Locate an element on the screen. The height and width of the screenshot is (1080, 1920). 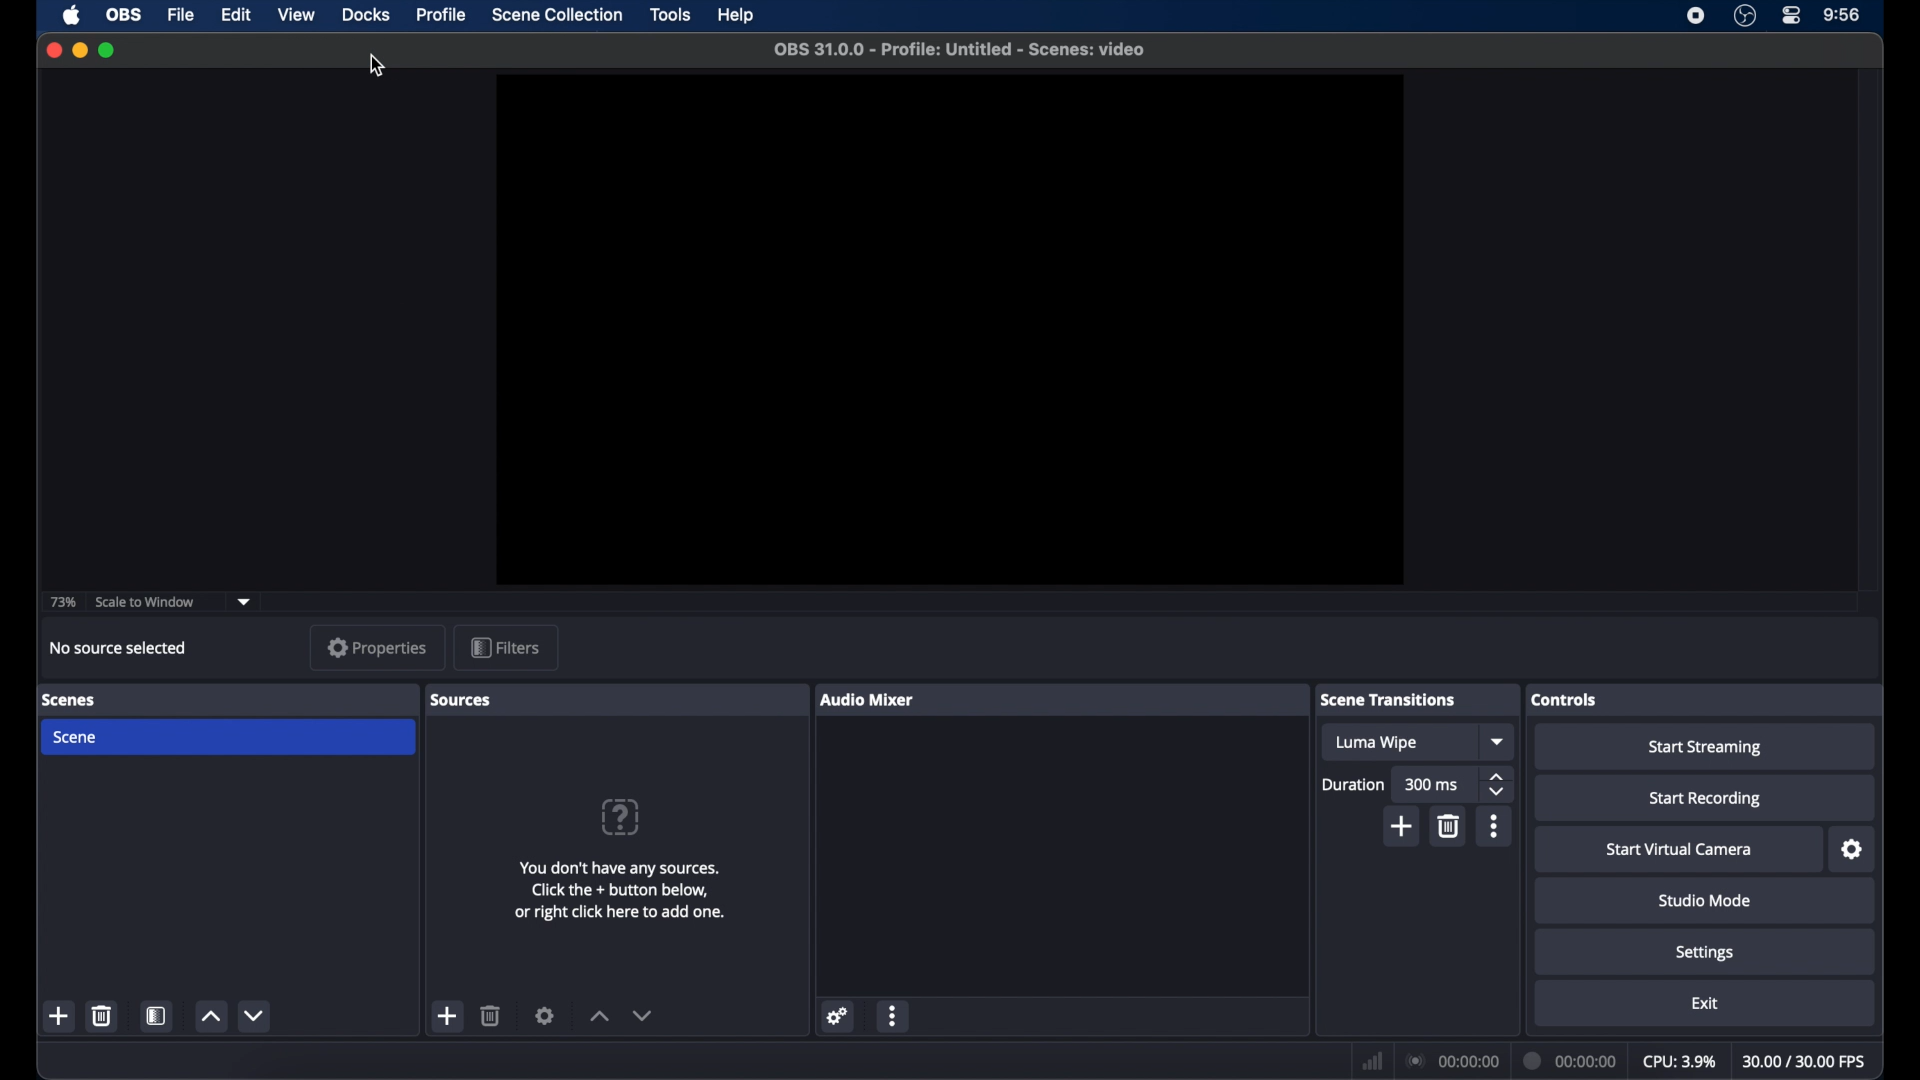
help is located at coordinates (737, 15).